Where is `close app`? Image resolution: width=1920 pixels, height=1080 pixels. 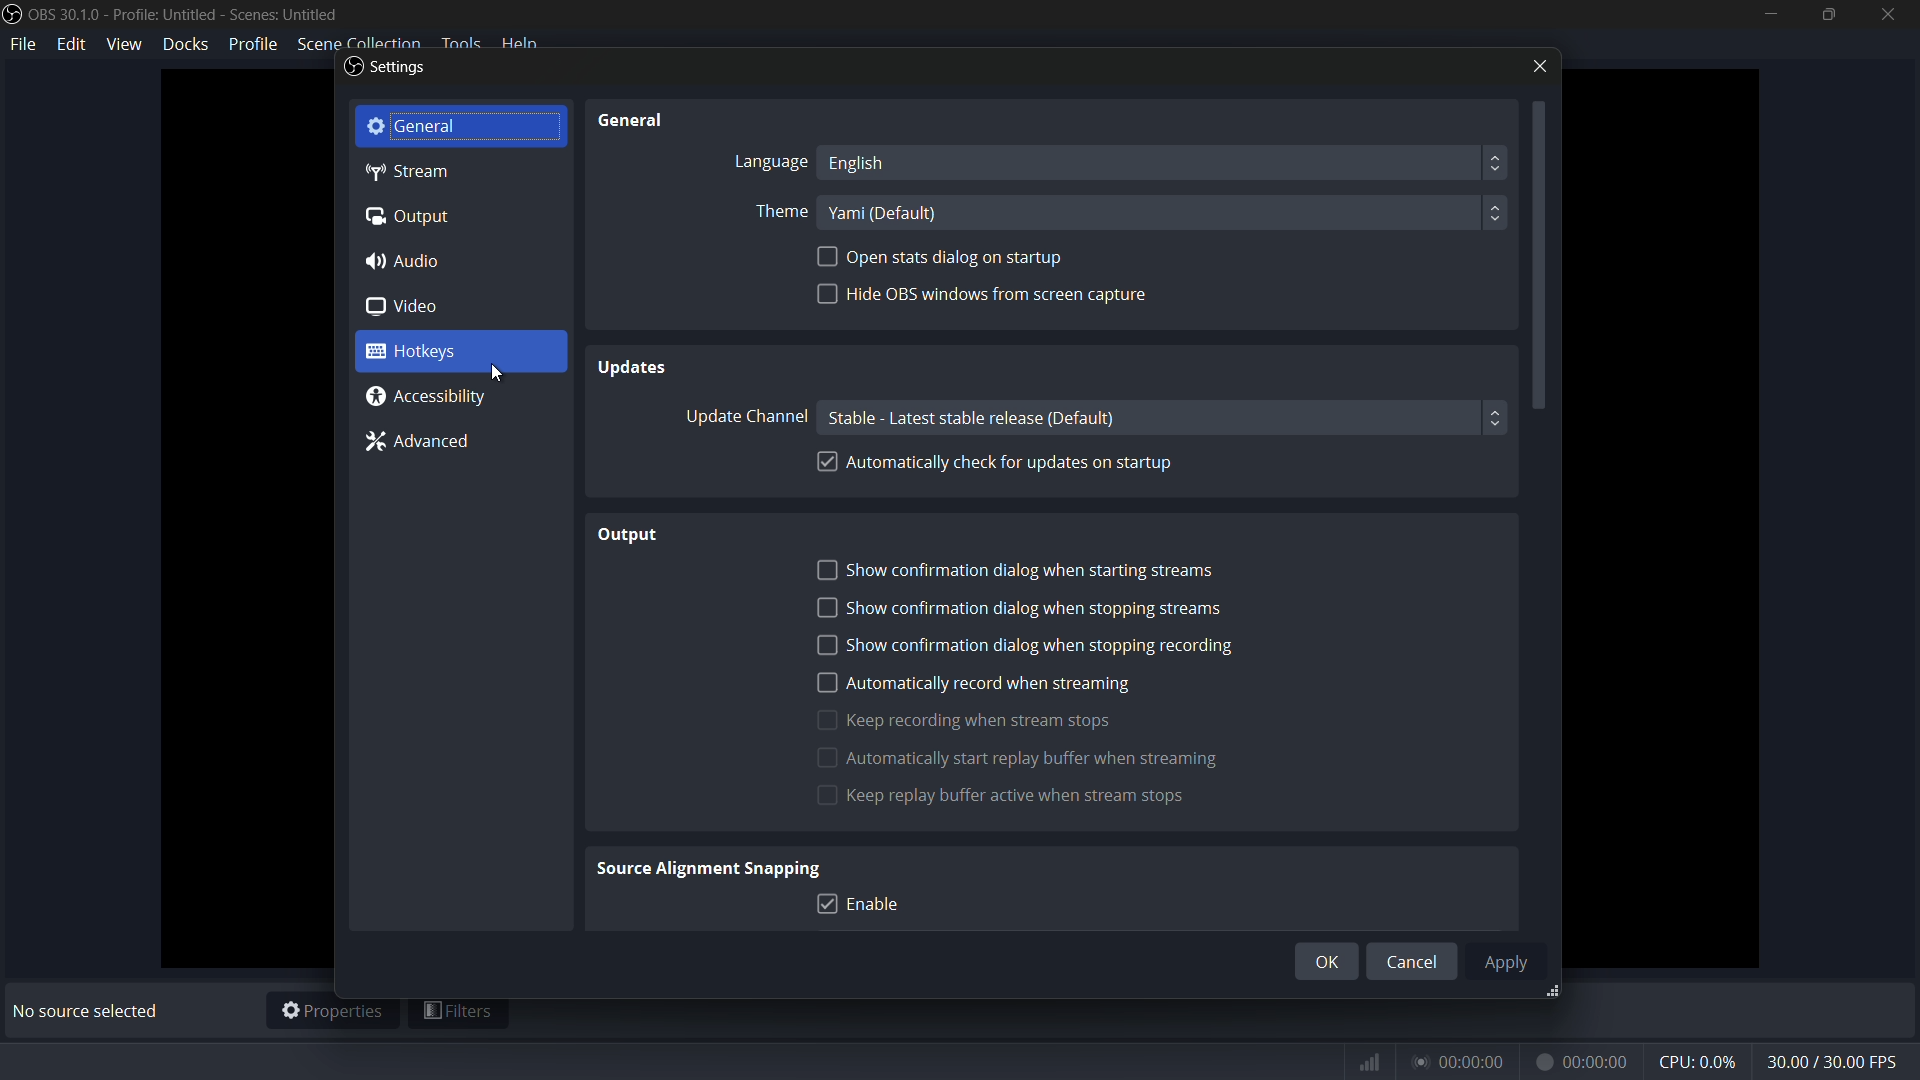
close app is located at coordinates (1889, 14).